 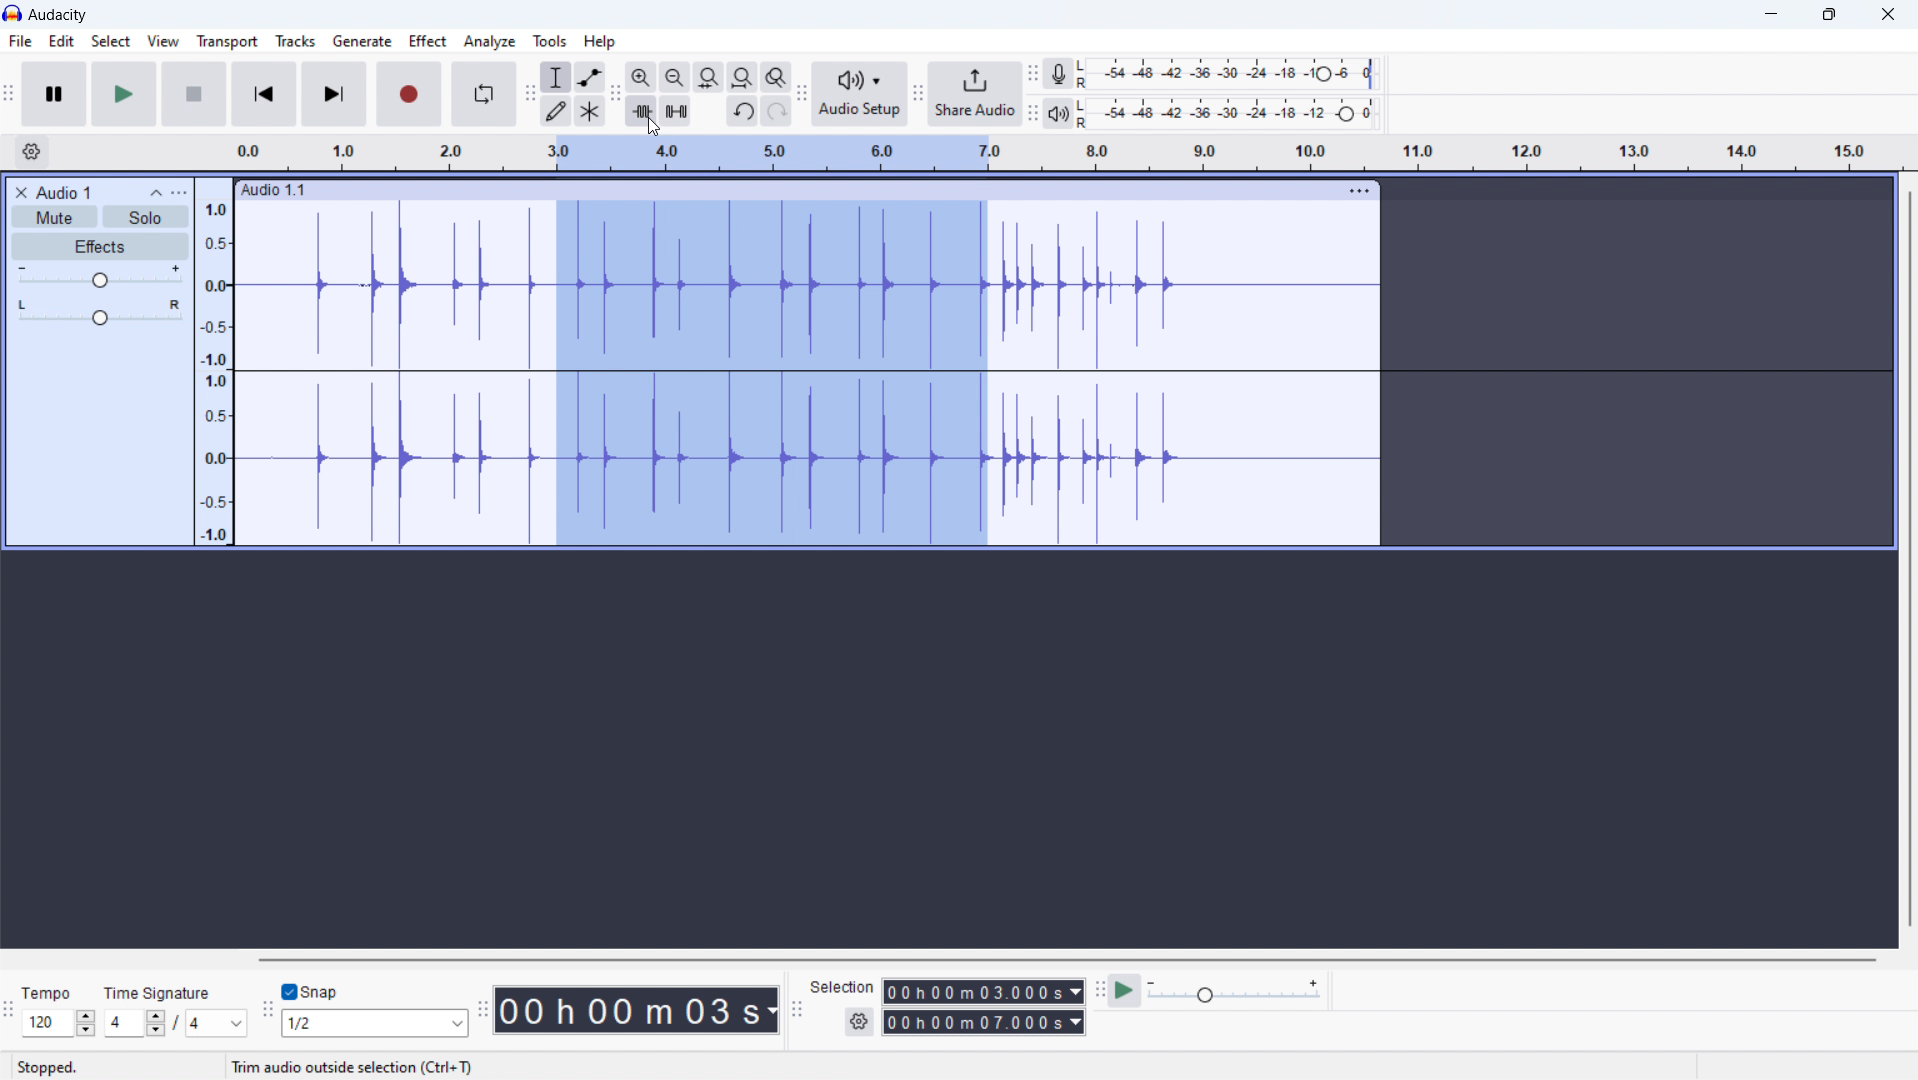 What do you see at coordinates (777, 76) in the screenshot?
I see `toggle zoom` at bounding box center [777, 76].